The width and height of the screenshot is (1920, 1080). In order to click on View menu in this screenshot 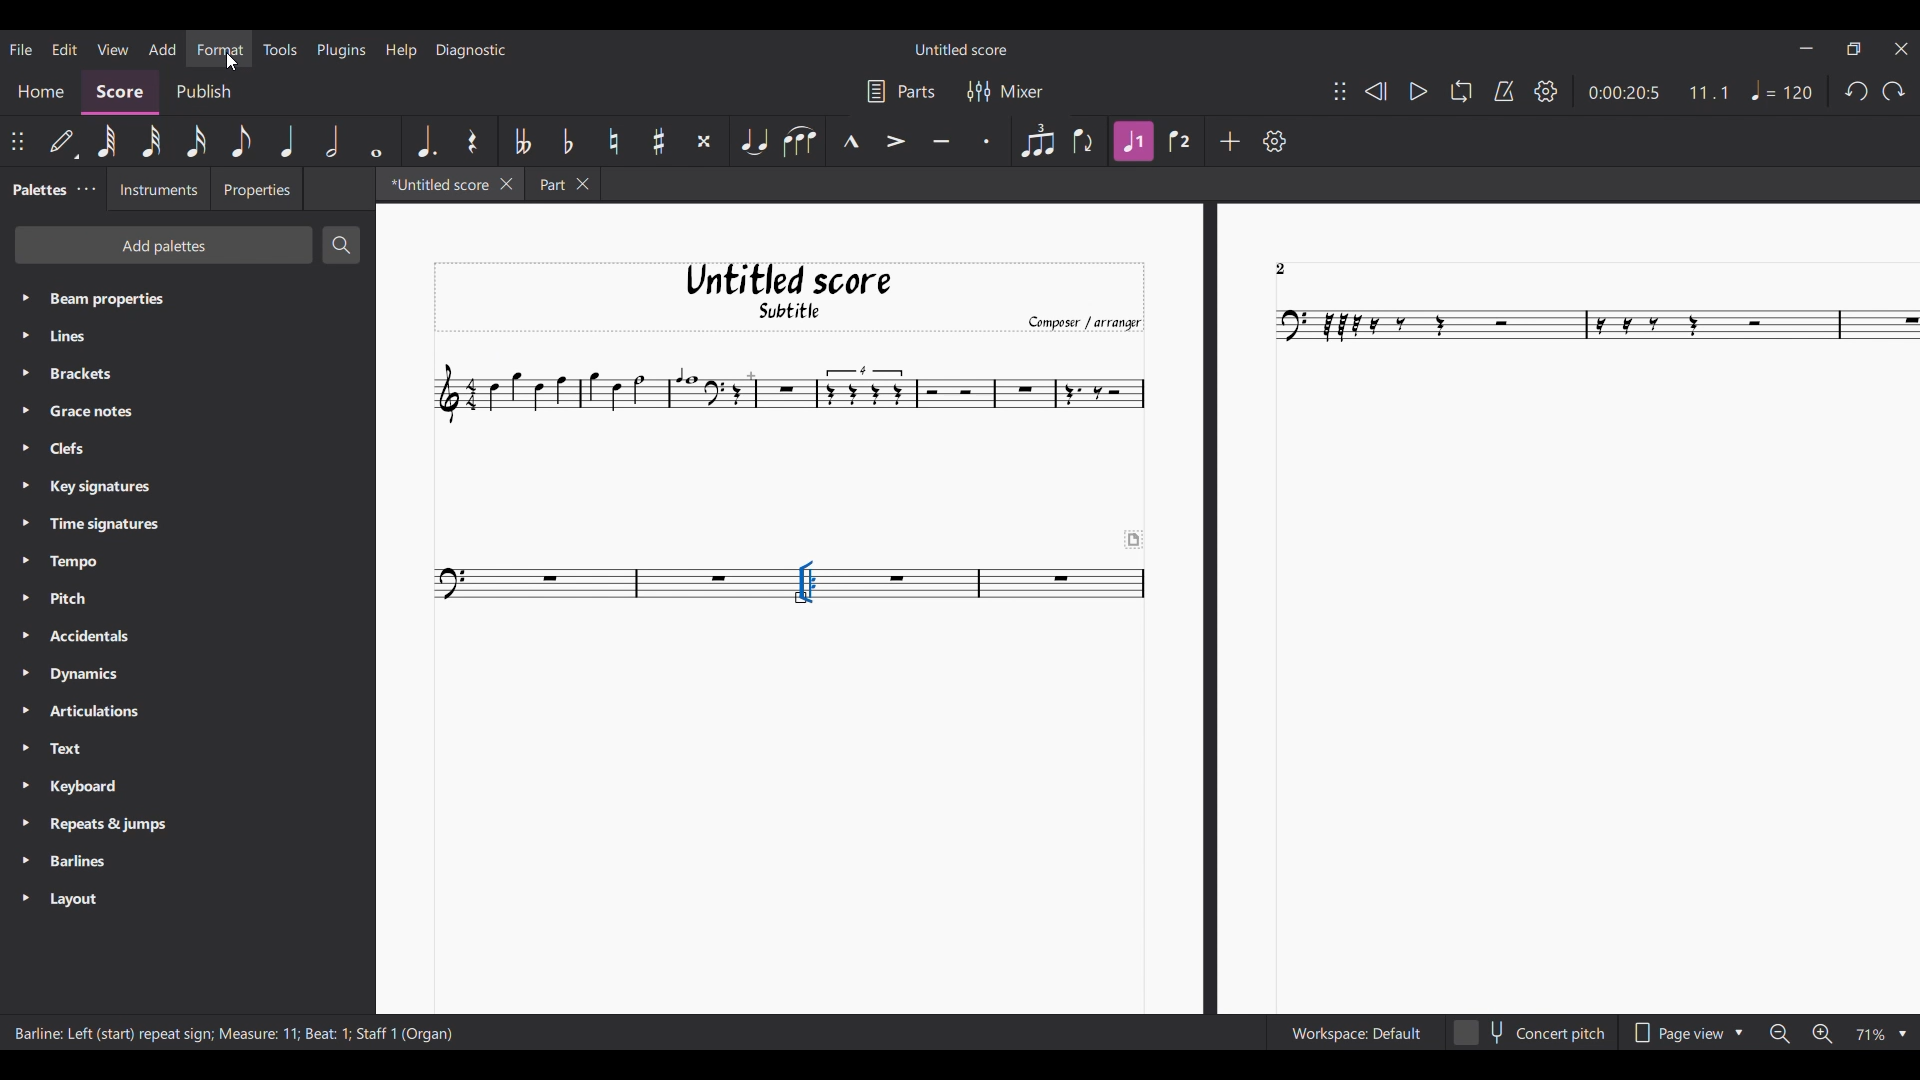, I will do `click(113, 50)`.